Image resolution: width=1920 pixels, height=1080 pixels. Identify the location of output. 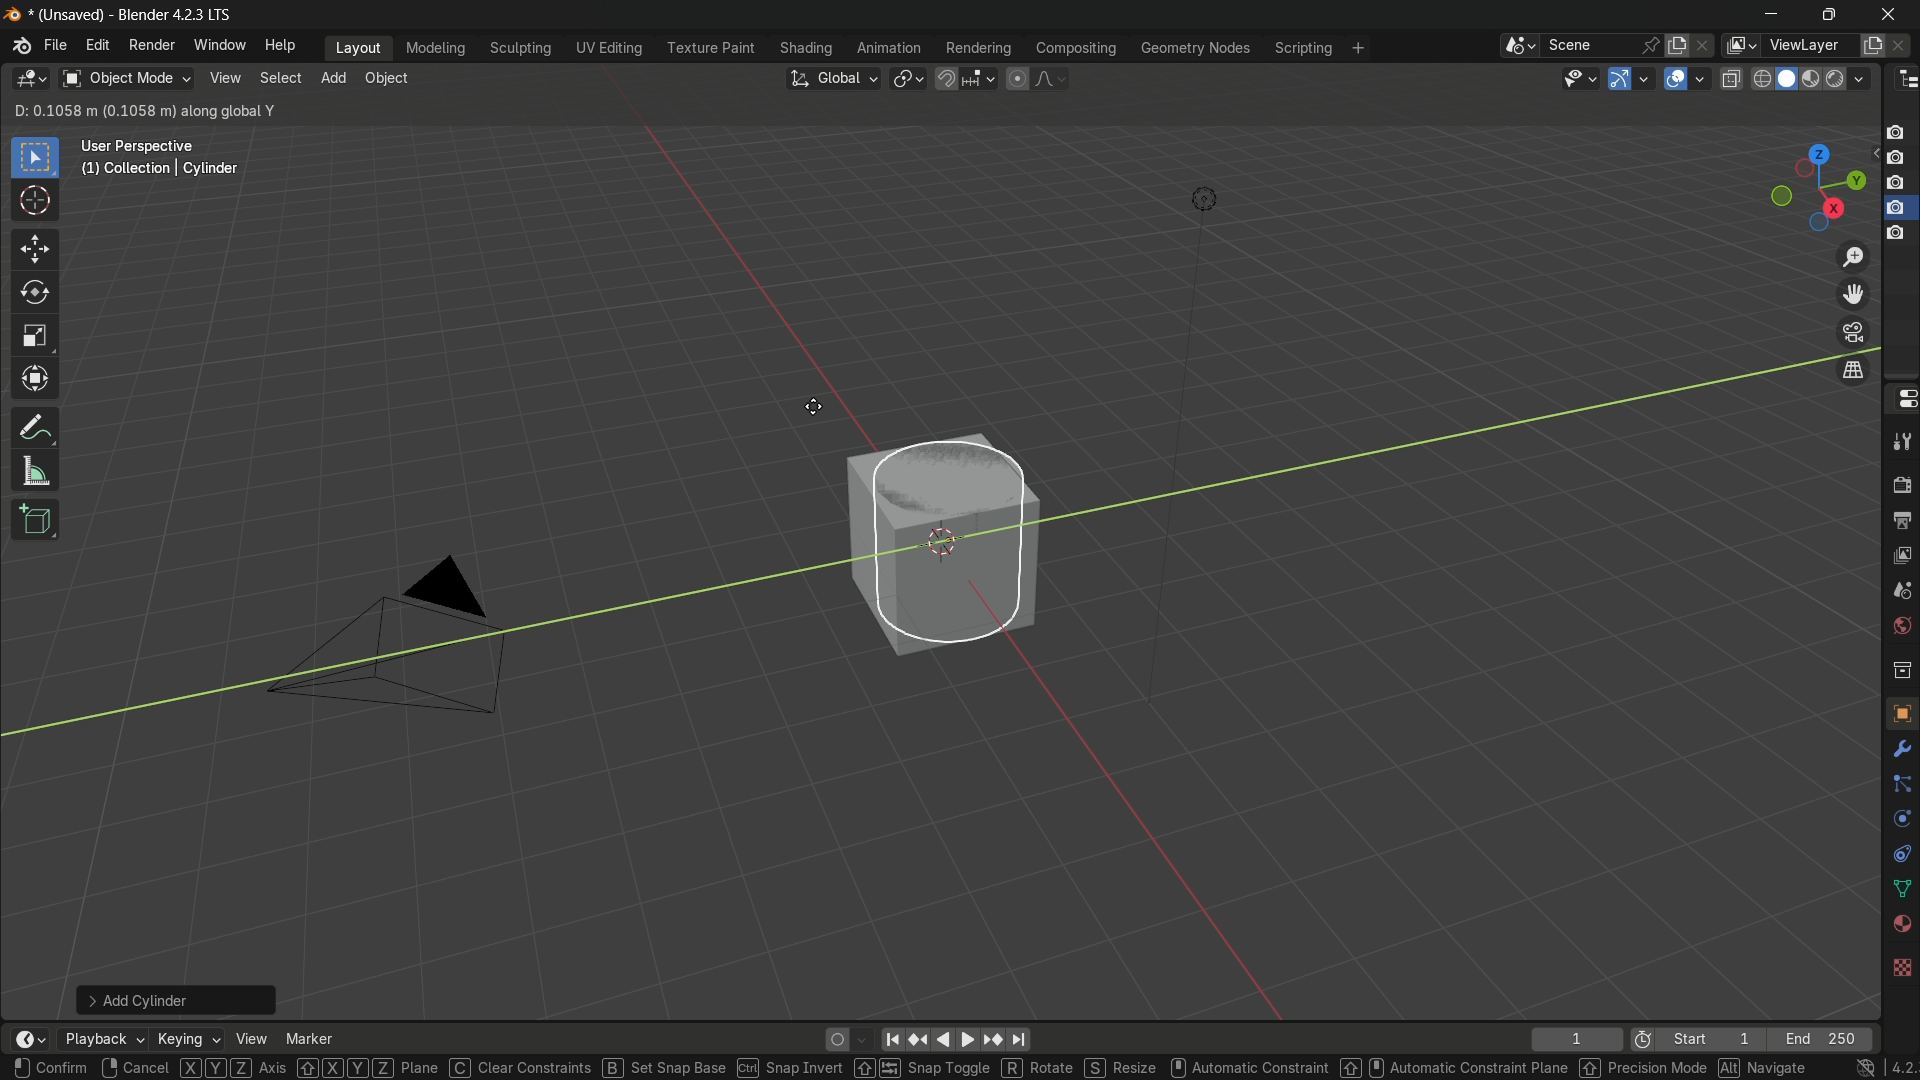
(1901, 522).